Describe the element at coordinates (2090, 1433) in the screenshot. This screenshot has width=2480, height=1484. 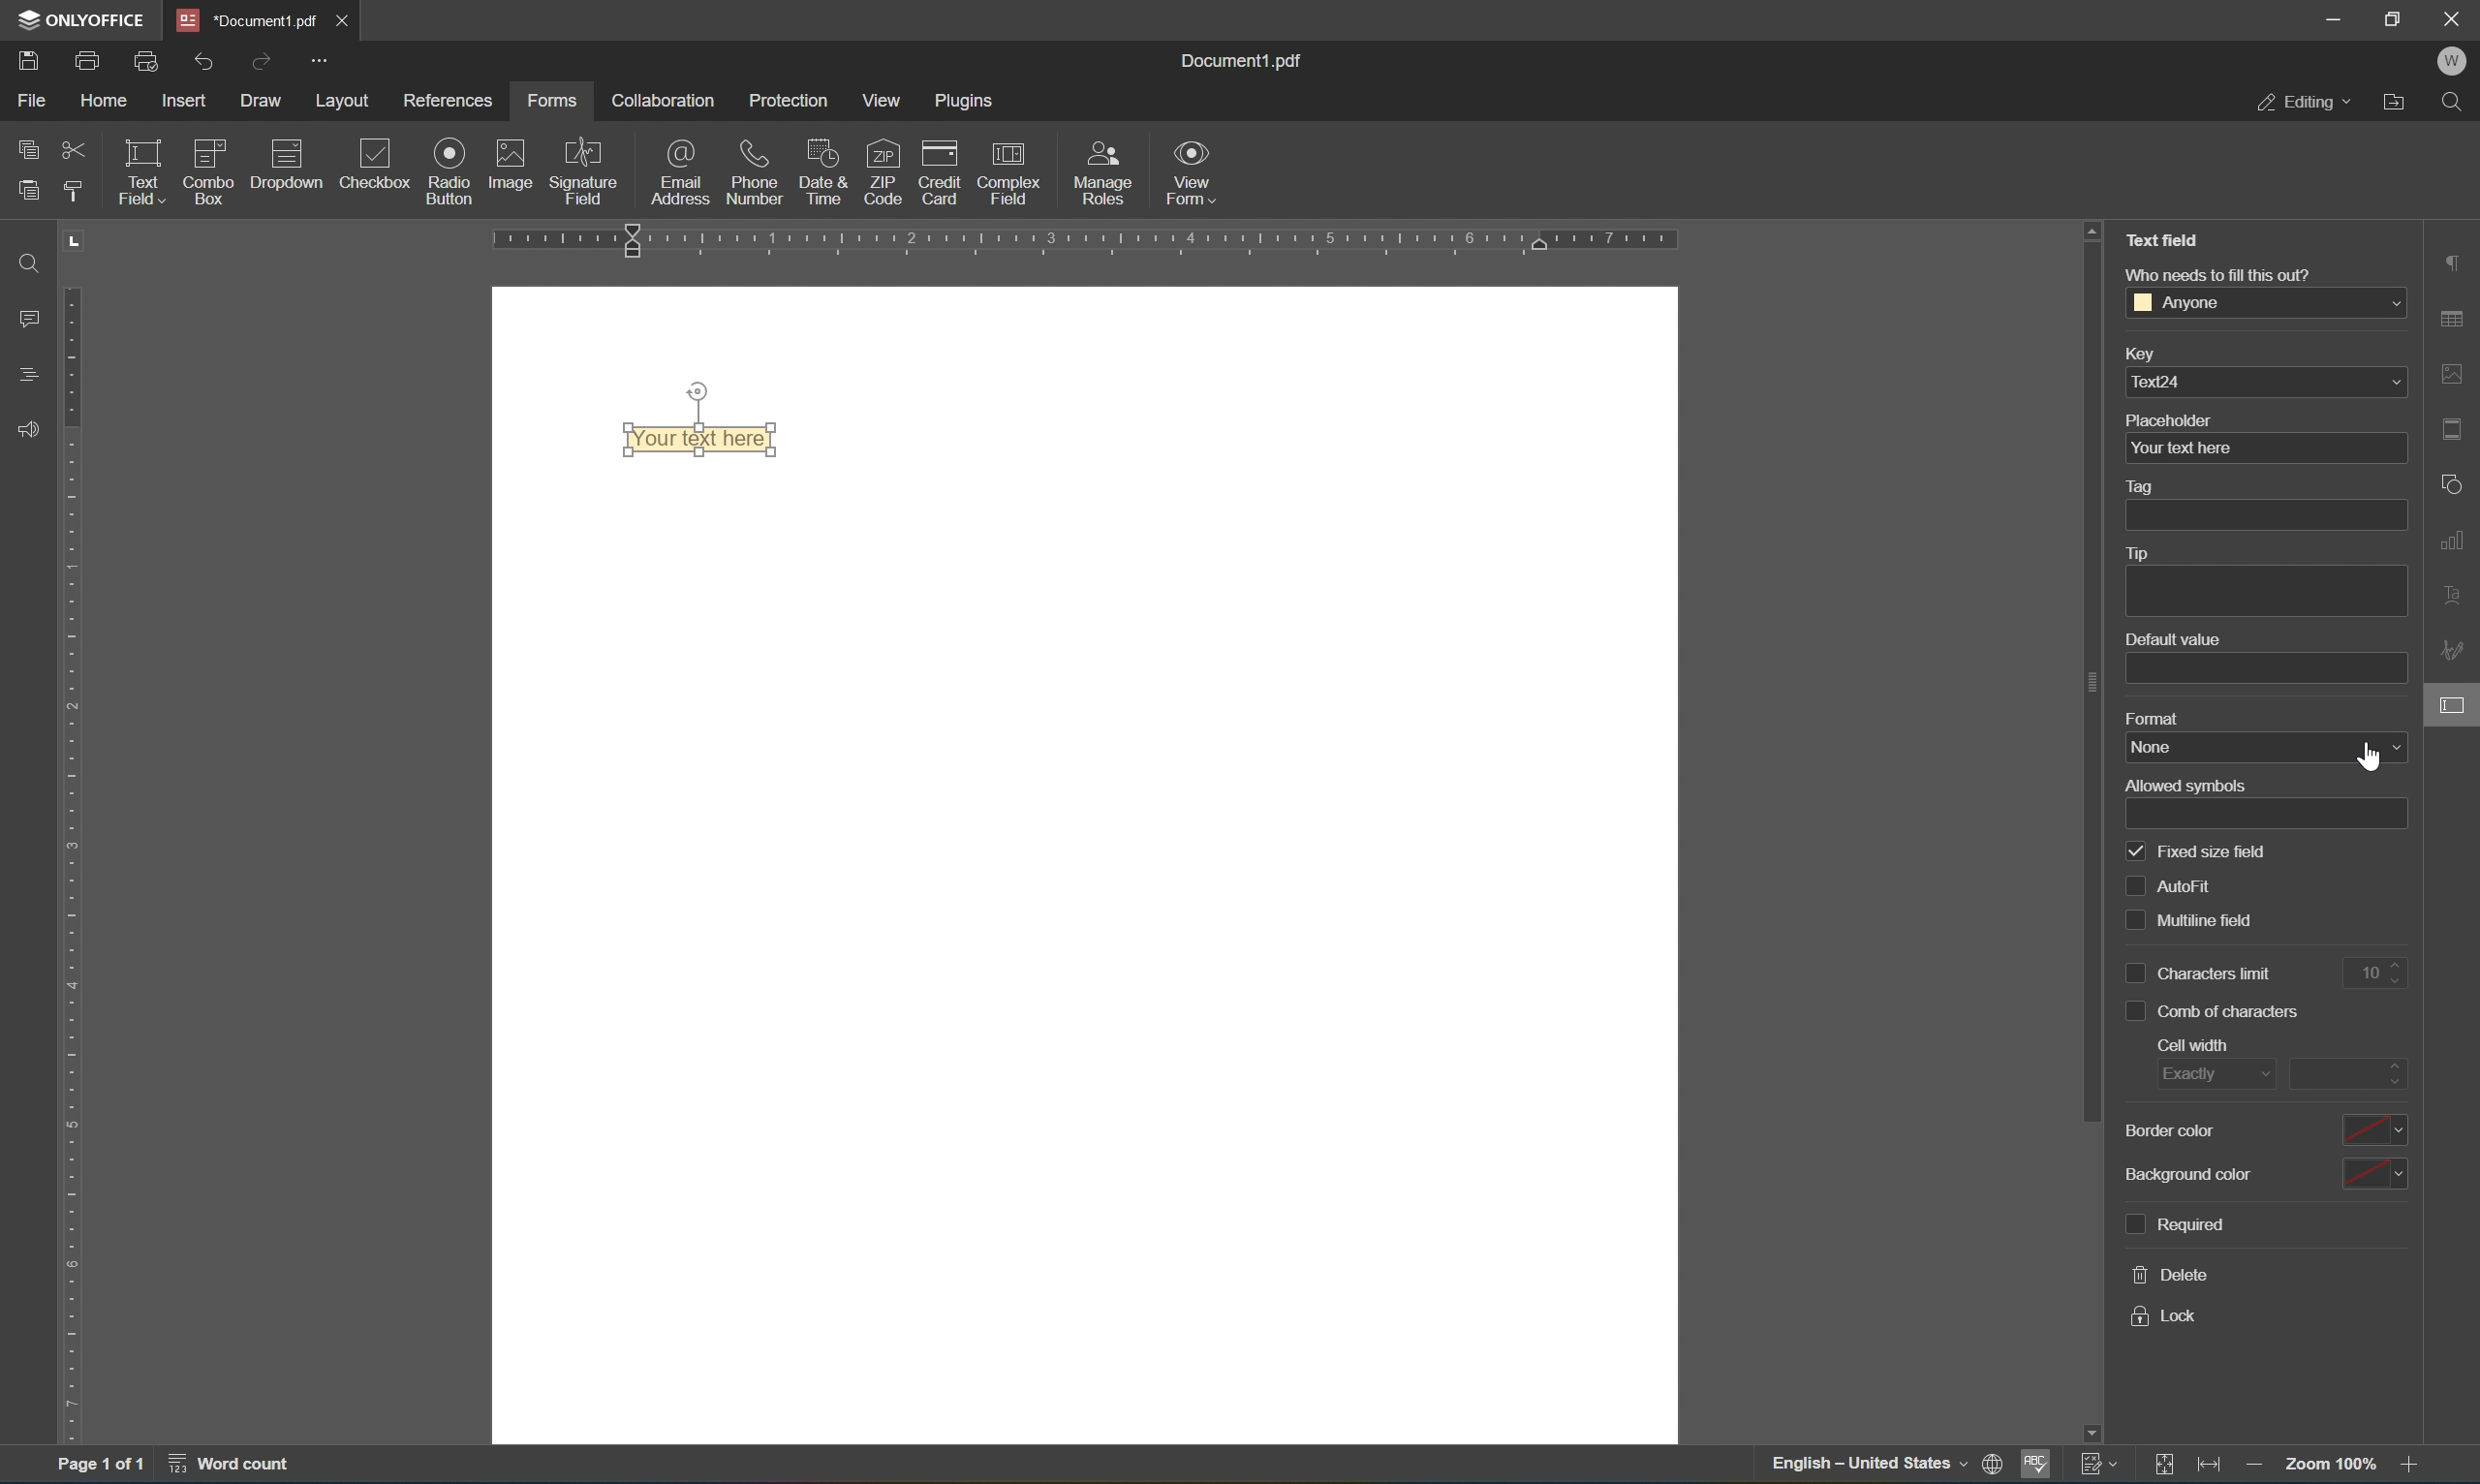
I see `scroll down` at that location.